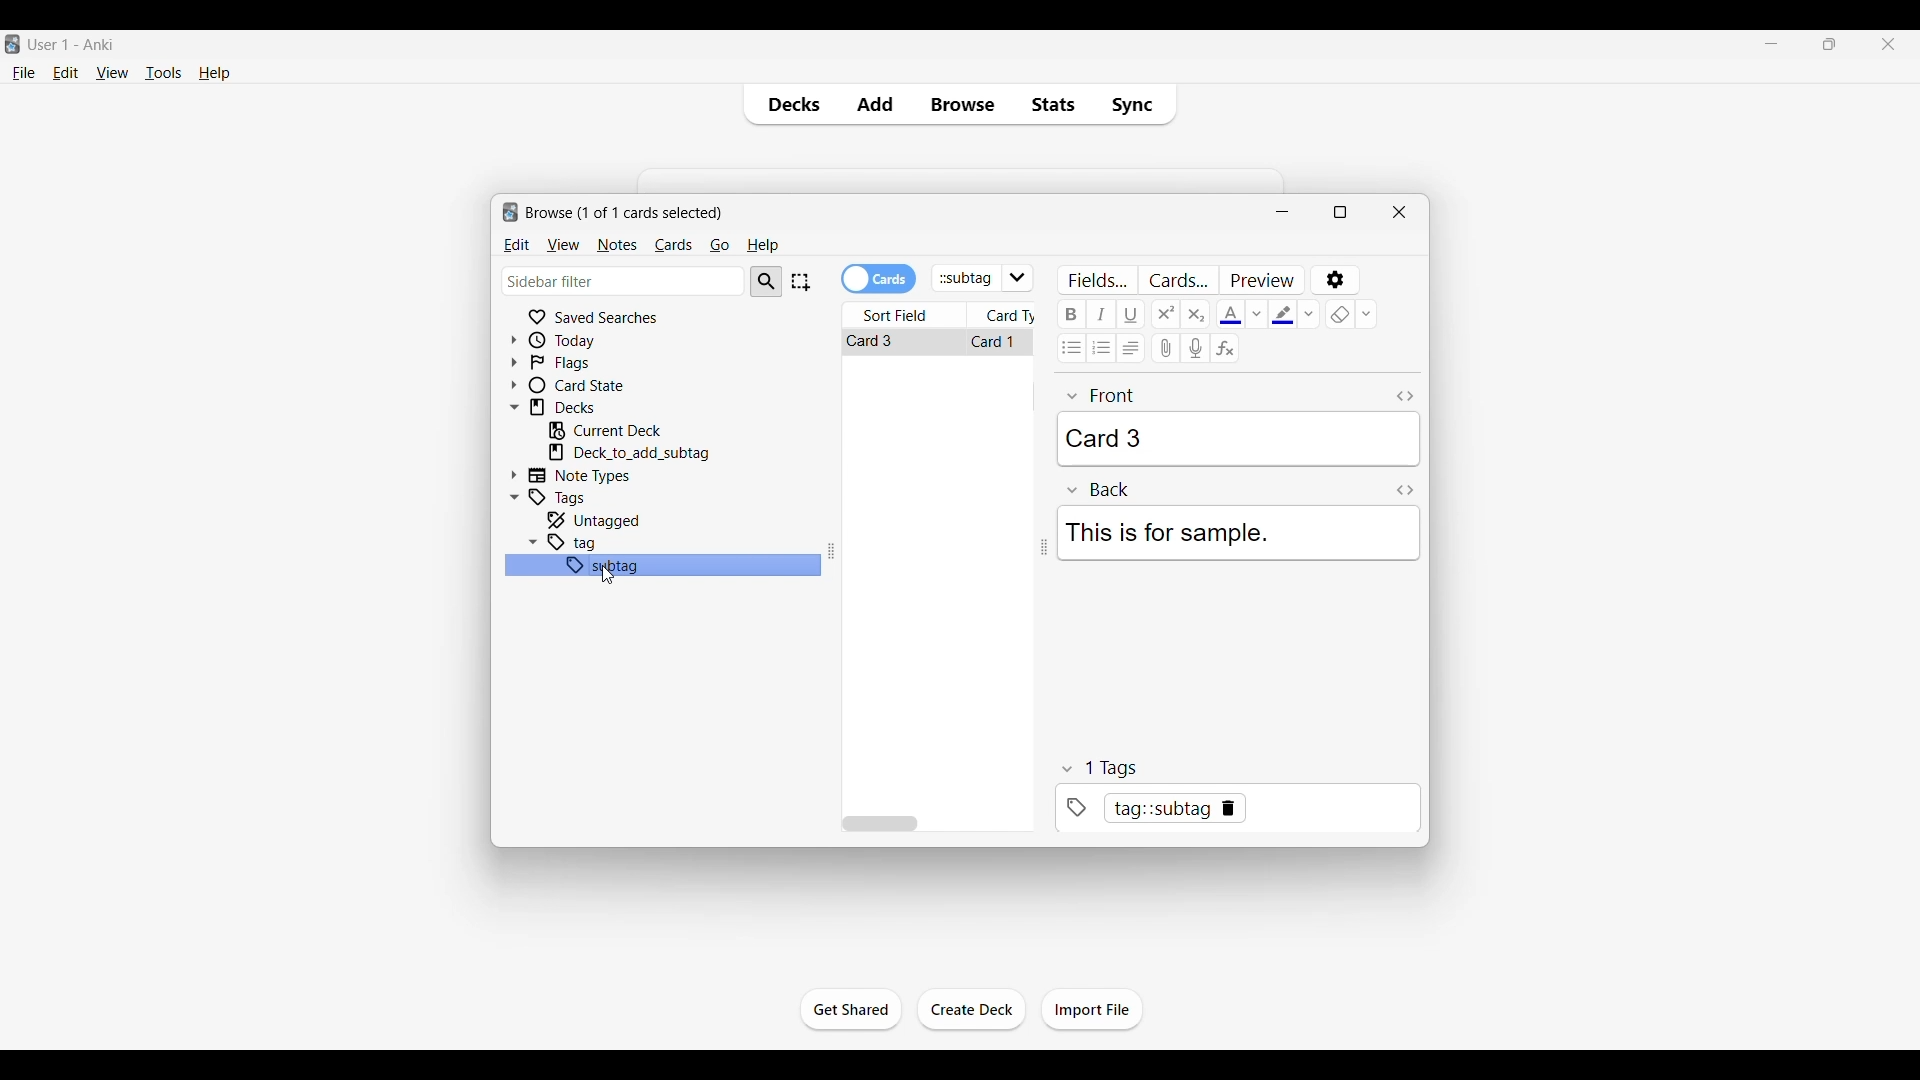  Describe the element at coordinates (66, 72) in the screenshot. I see `Edit menu` at that location.